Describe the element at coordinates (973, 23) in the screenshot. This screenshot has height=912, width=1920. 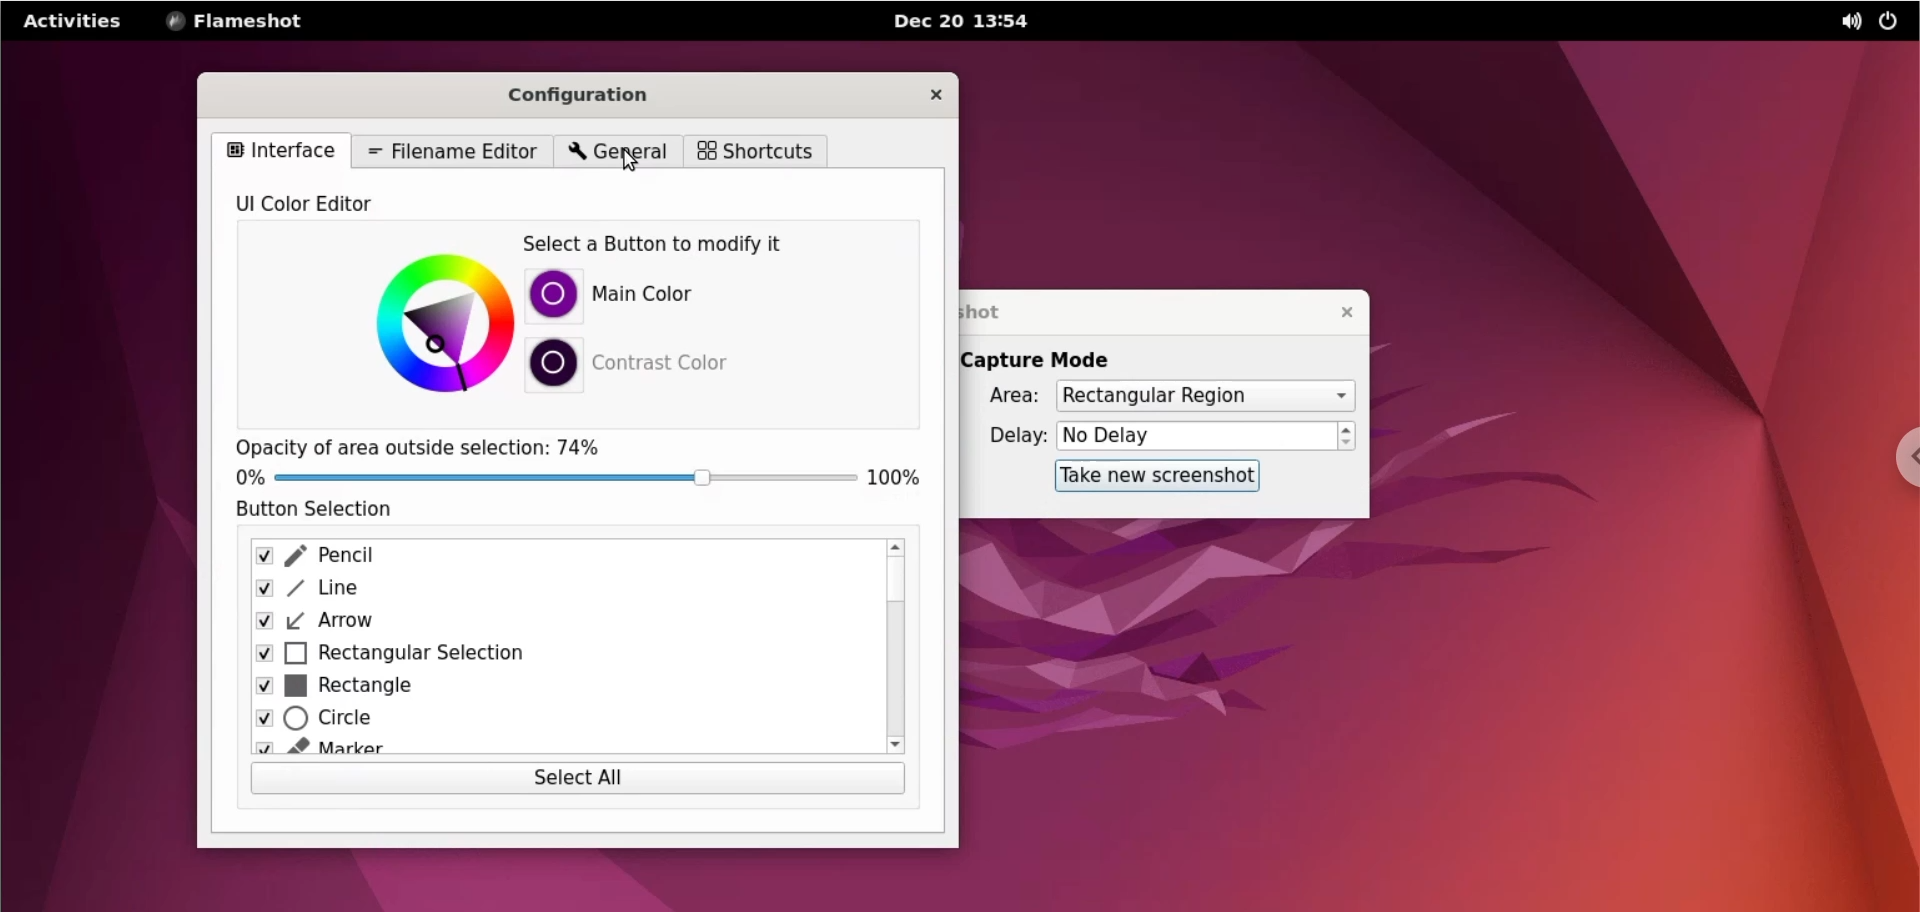
I see `Dec 20 13:54` at that location.